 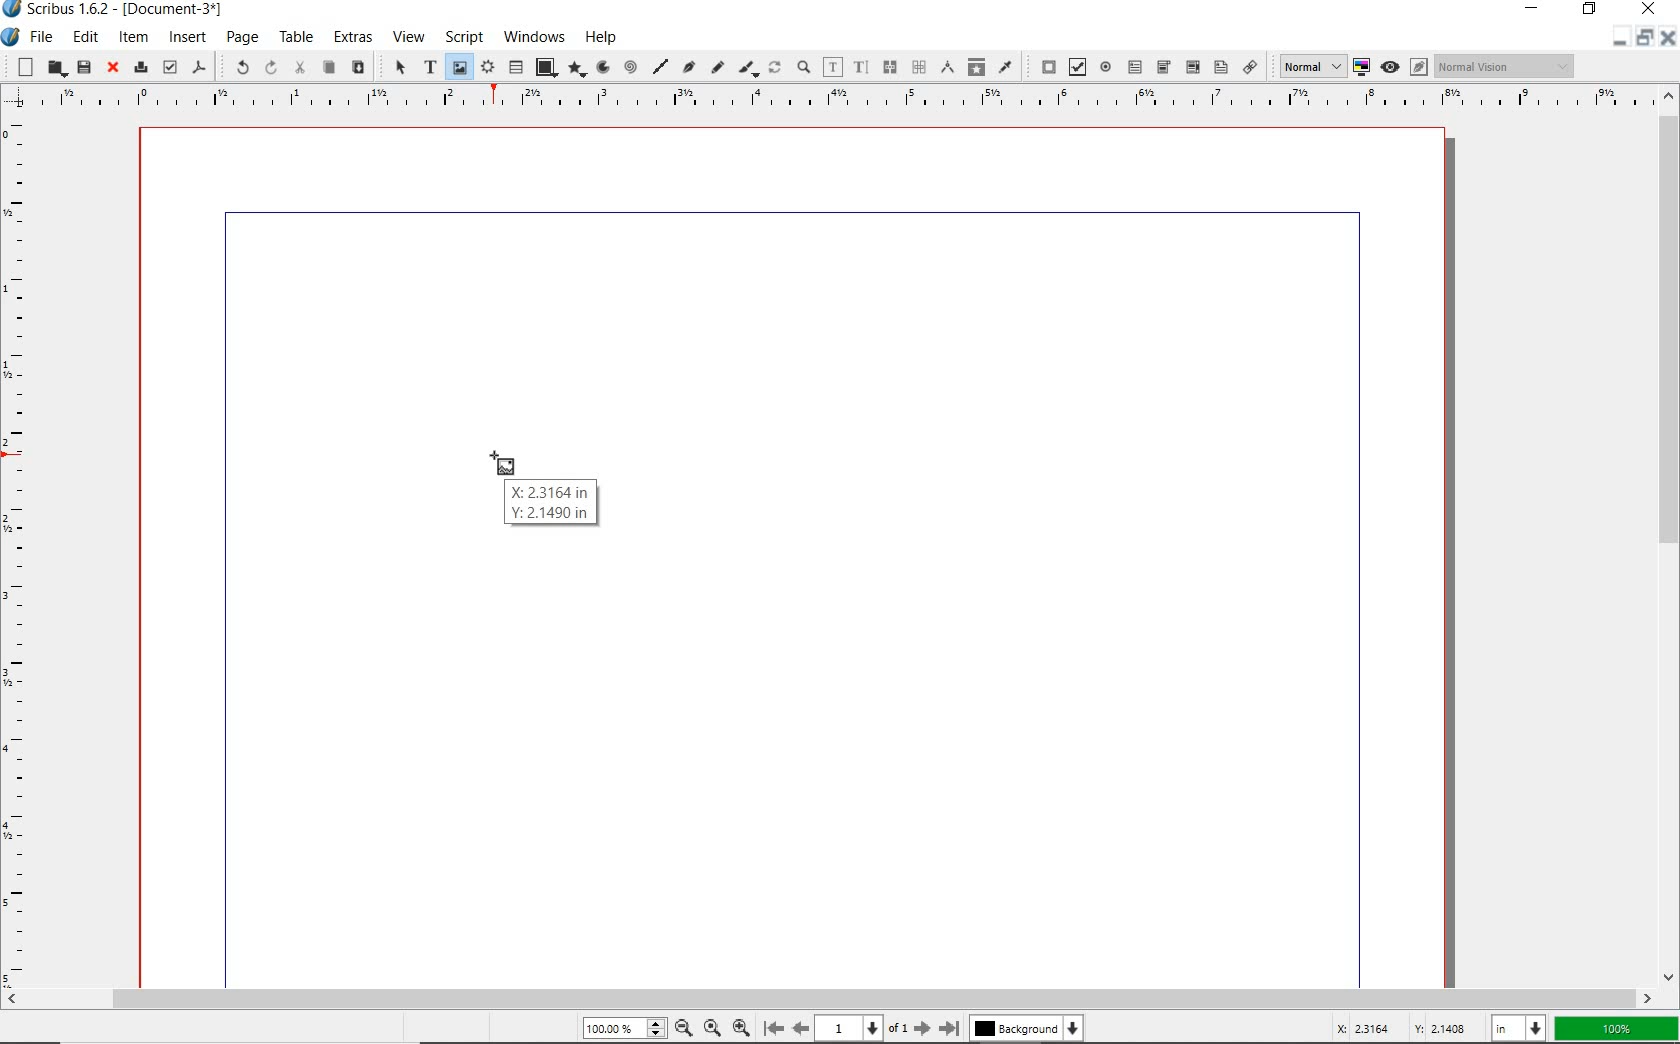 I want to click on FILE, so click(x=44, y=38).